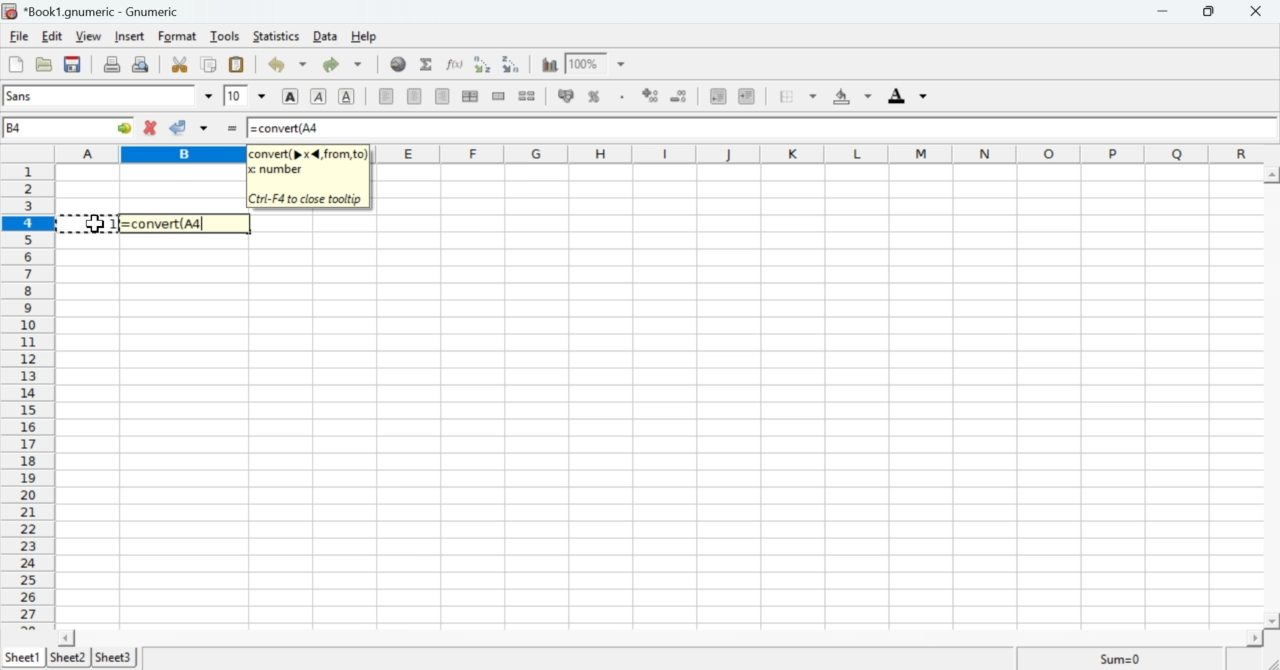 This screenshot has width=1280, height=670. What do you see at coordinates (19, 36) in the screenshot?
I see `File` at bounding box center [19, 36].